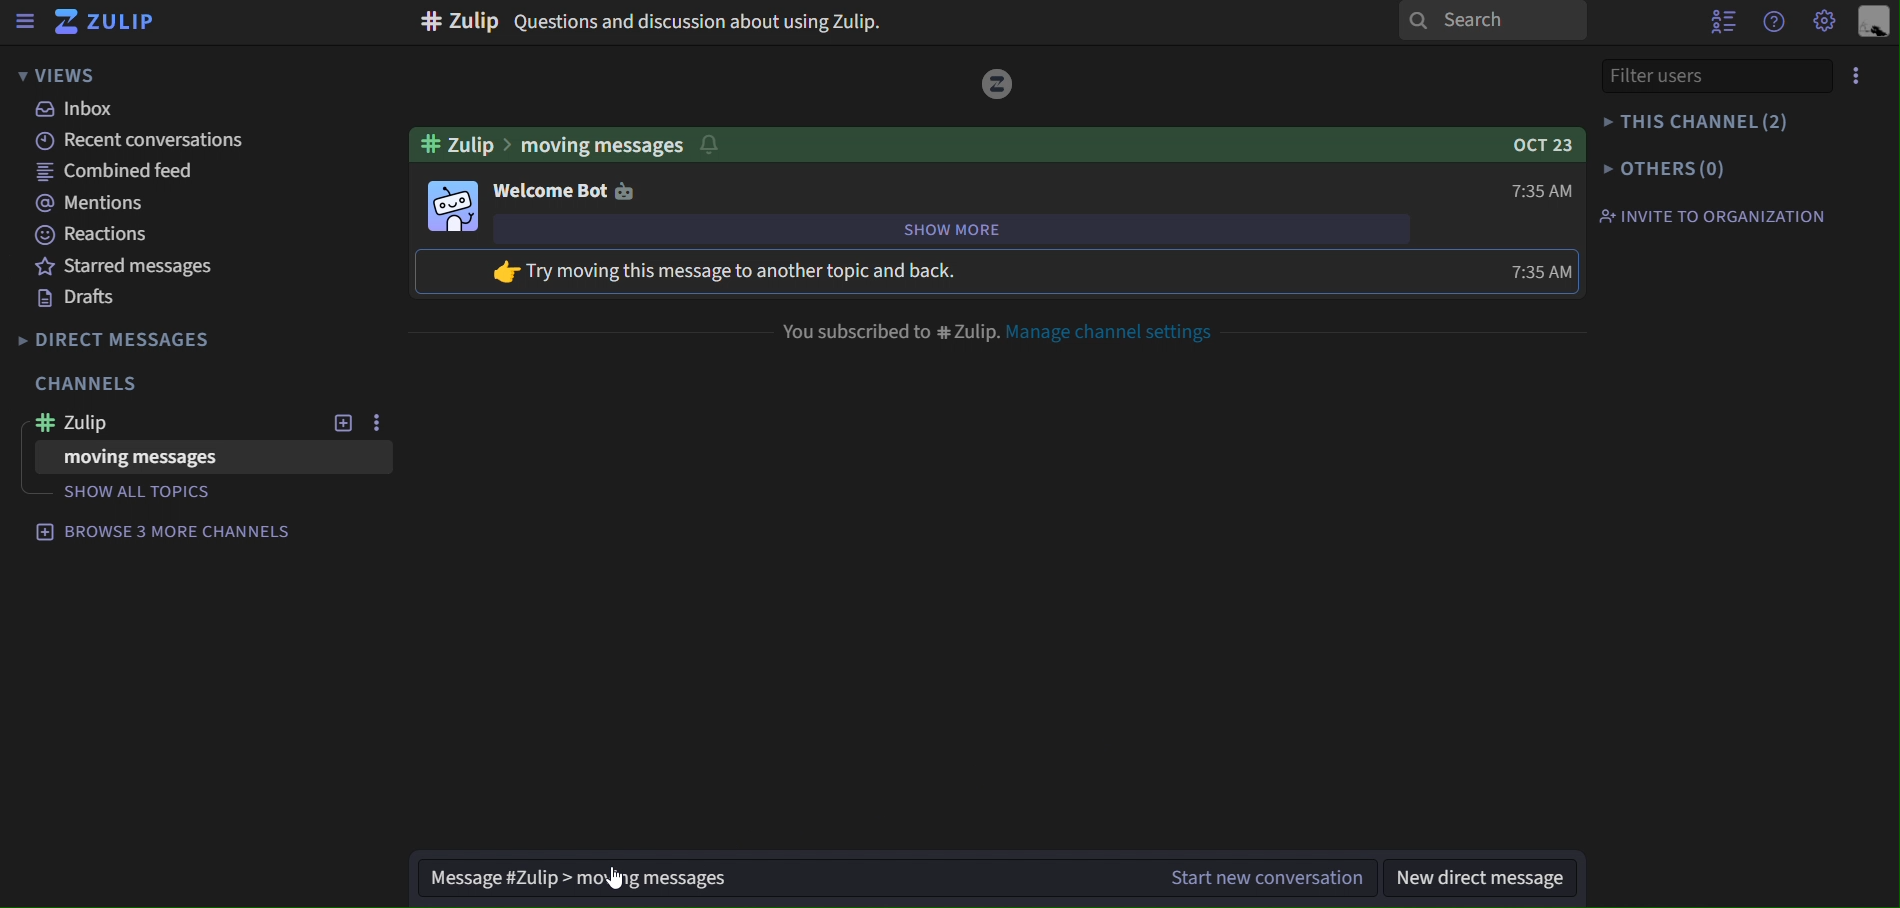  I want to click on moving messages, so click(152, 459).